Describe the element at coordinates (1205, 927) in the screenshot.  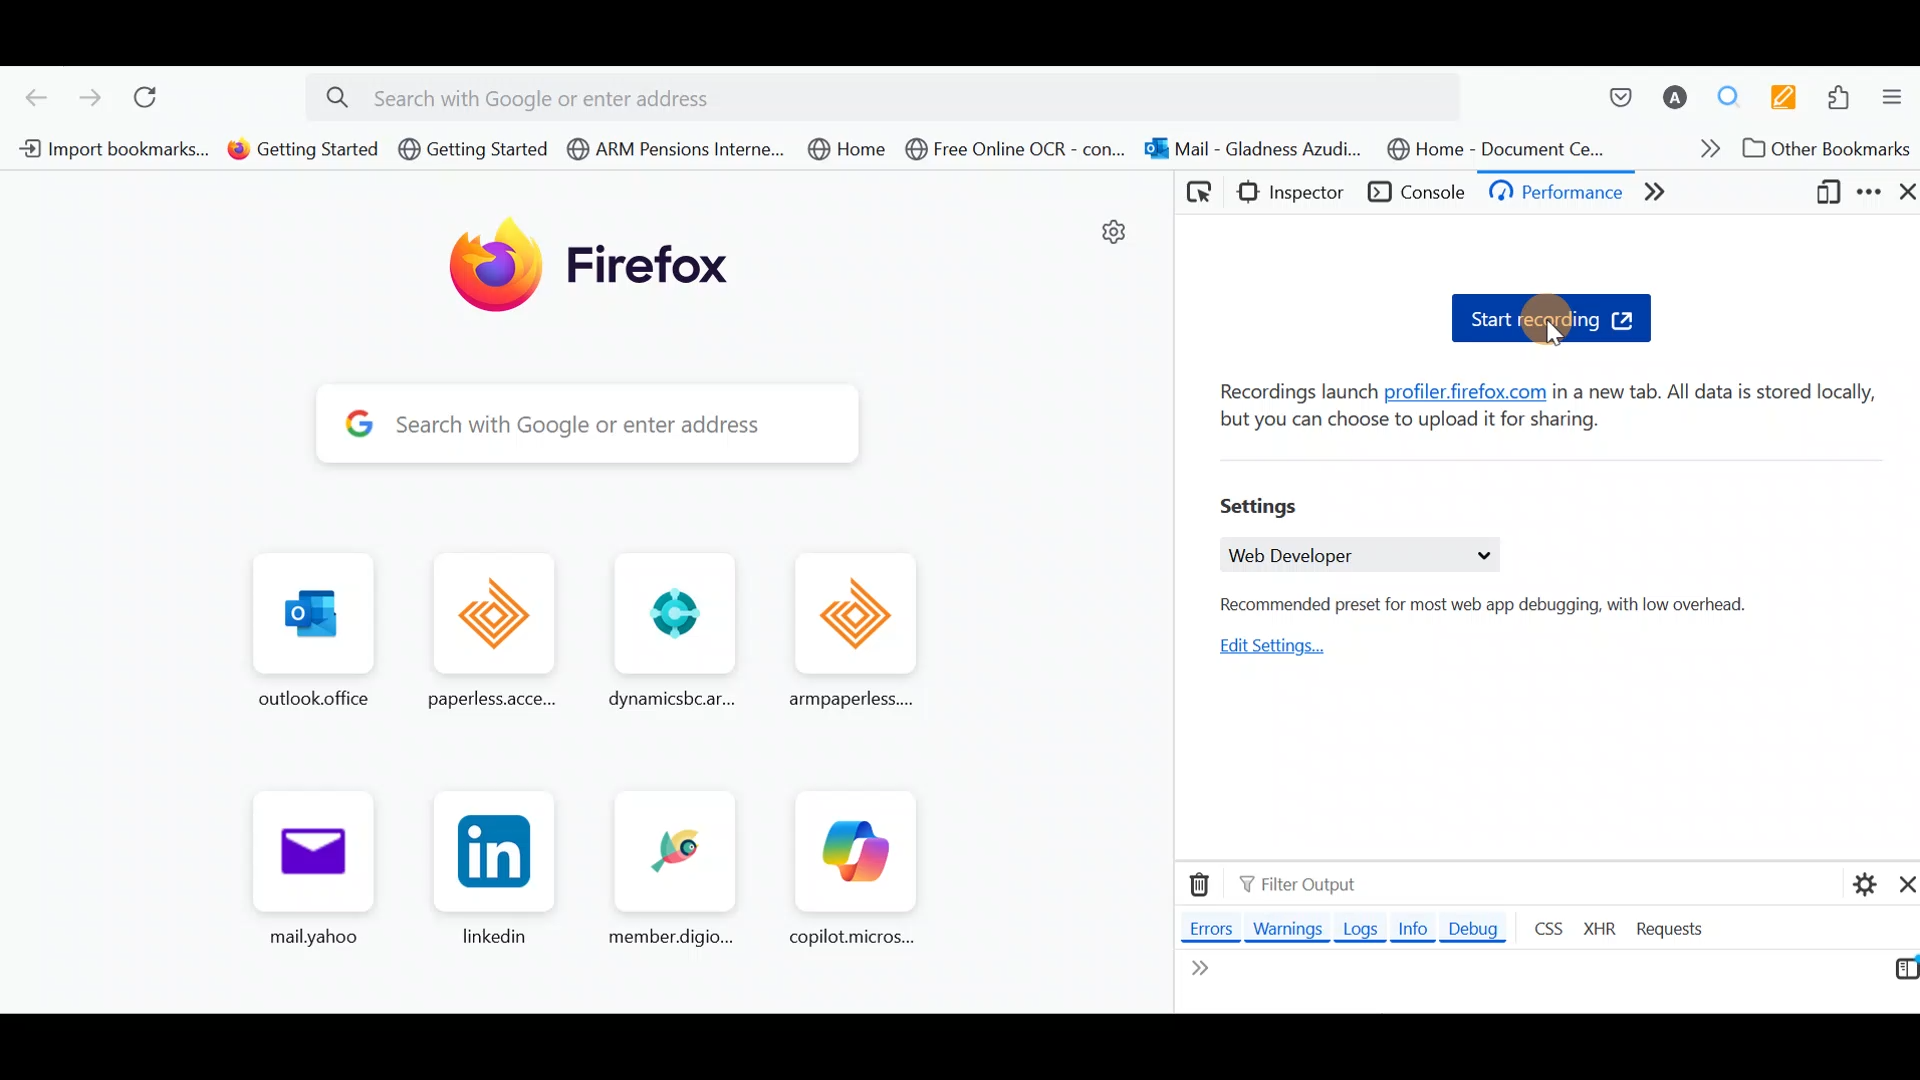
I see `Errors` at that location.